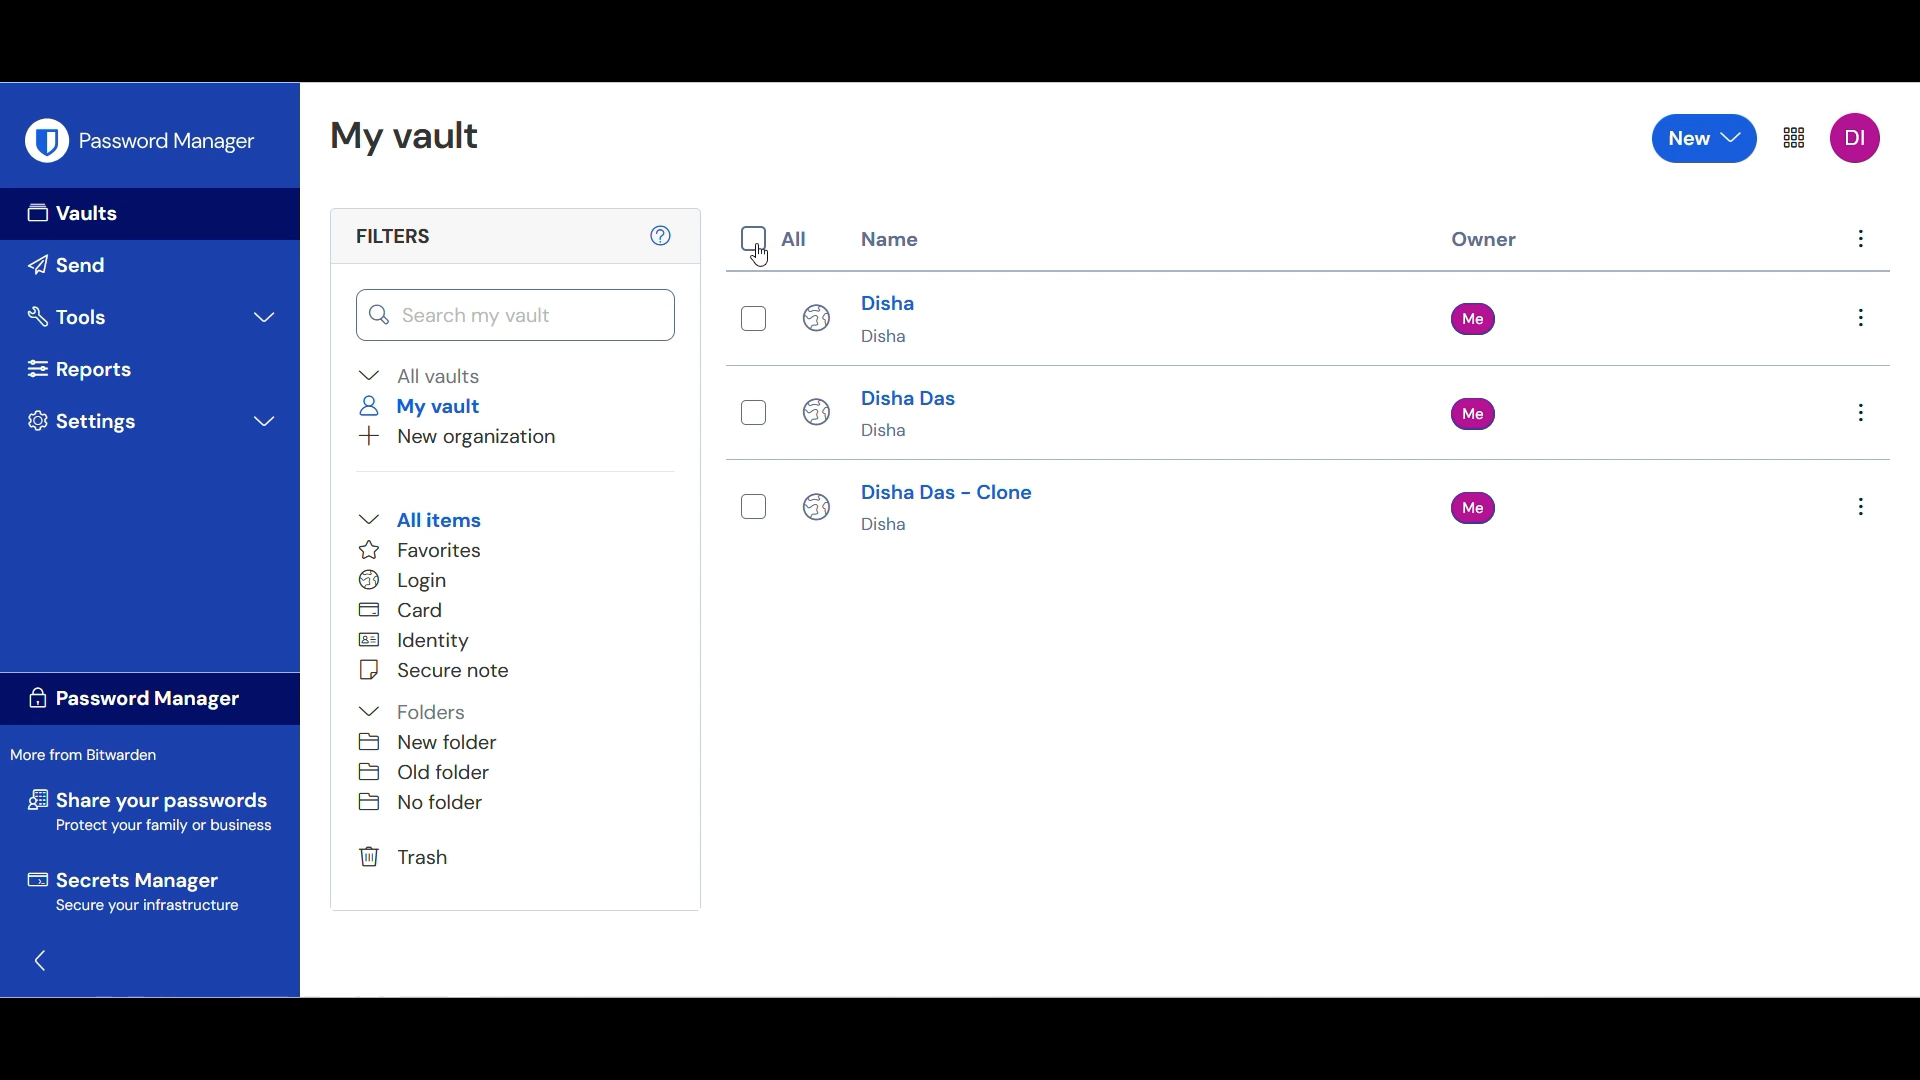 This screenshot has height=1080, width=1920. Describe the element at coordinates (1478, 318) in the screenshot. I see `Me` at that location.